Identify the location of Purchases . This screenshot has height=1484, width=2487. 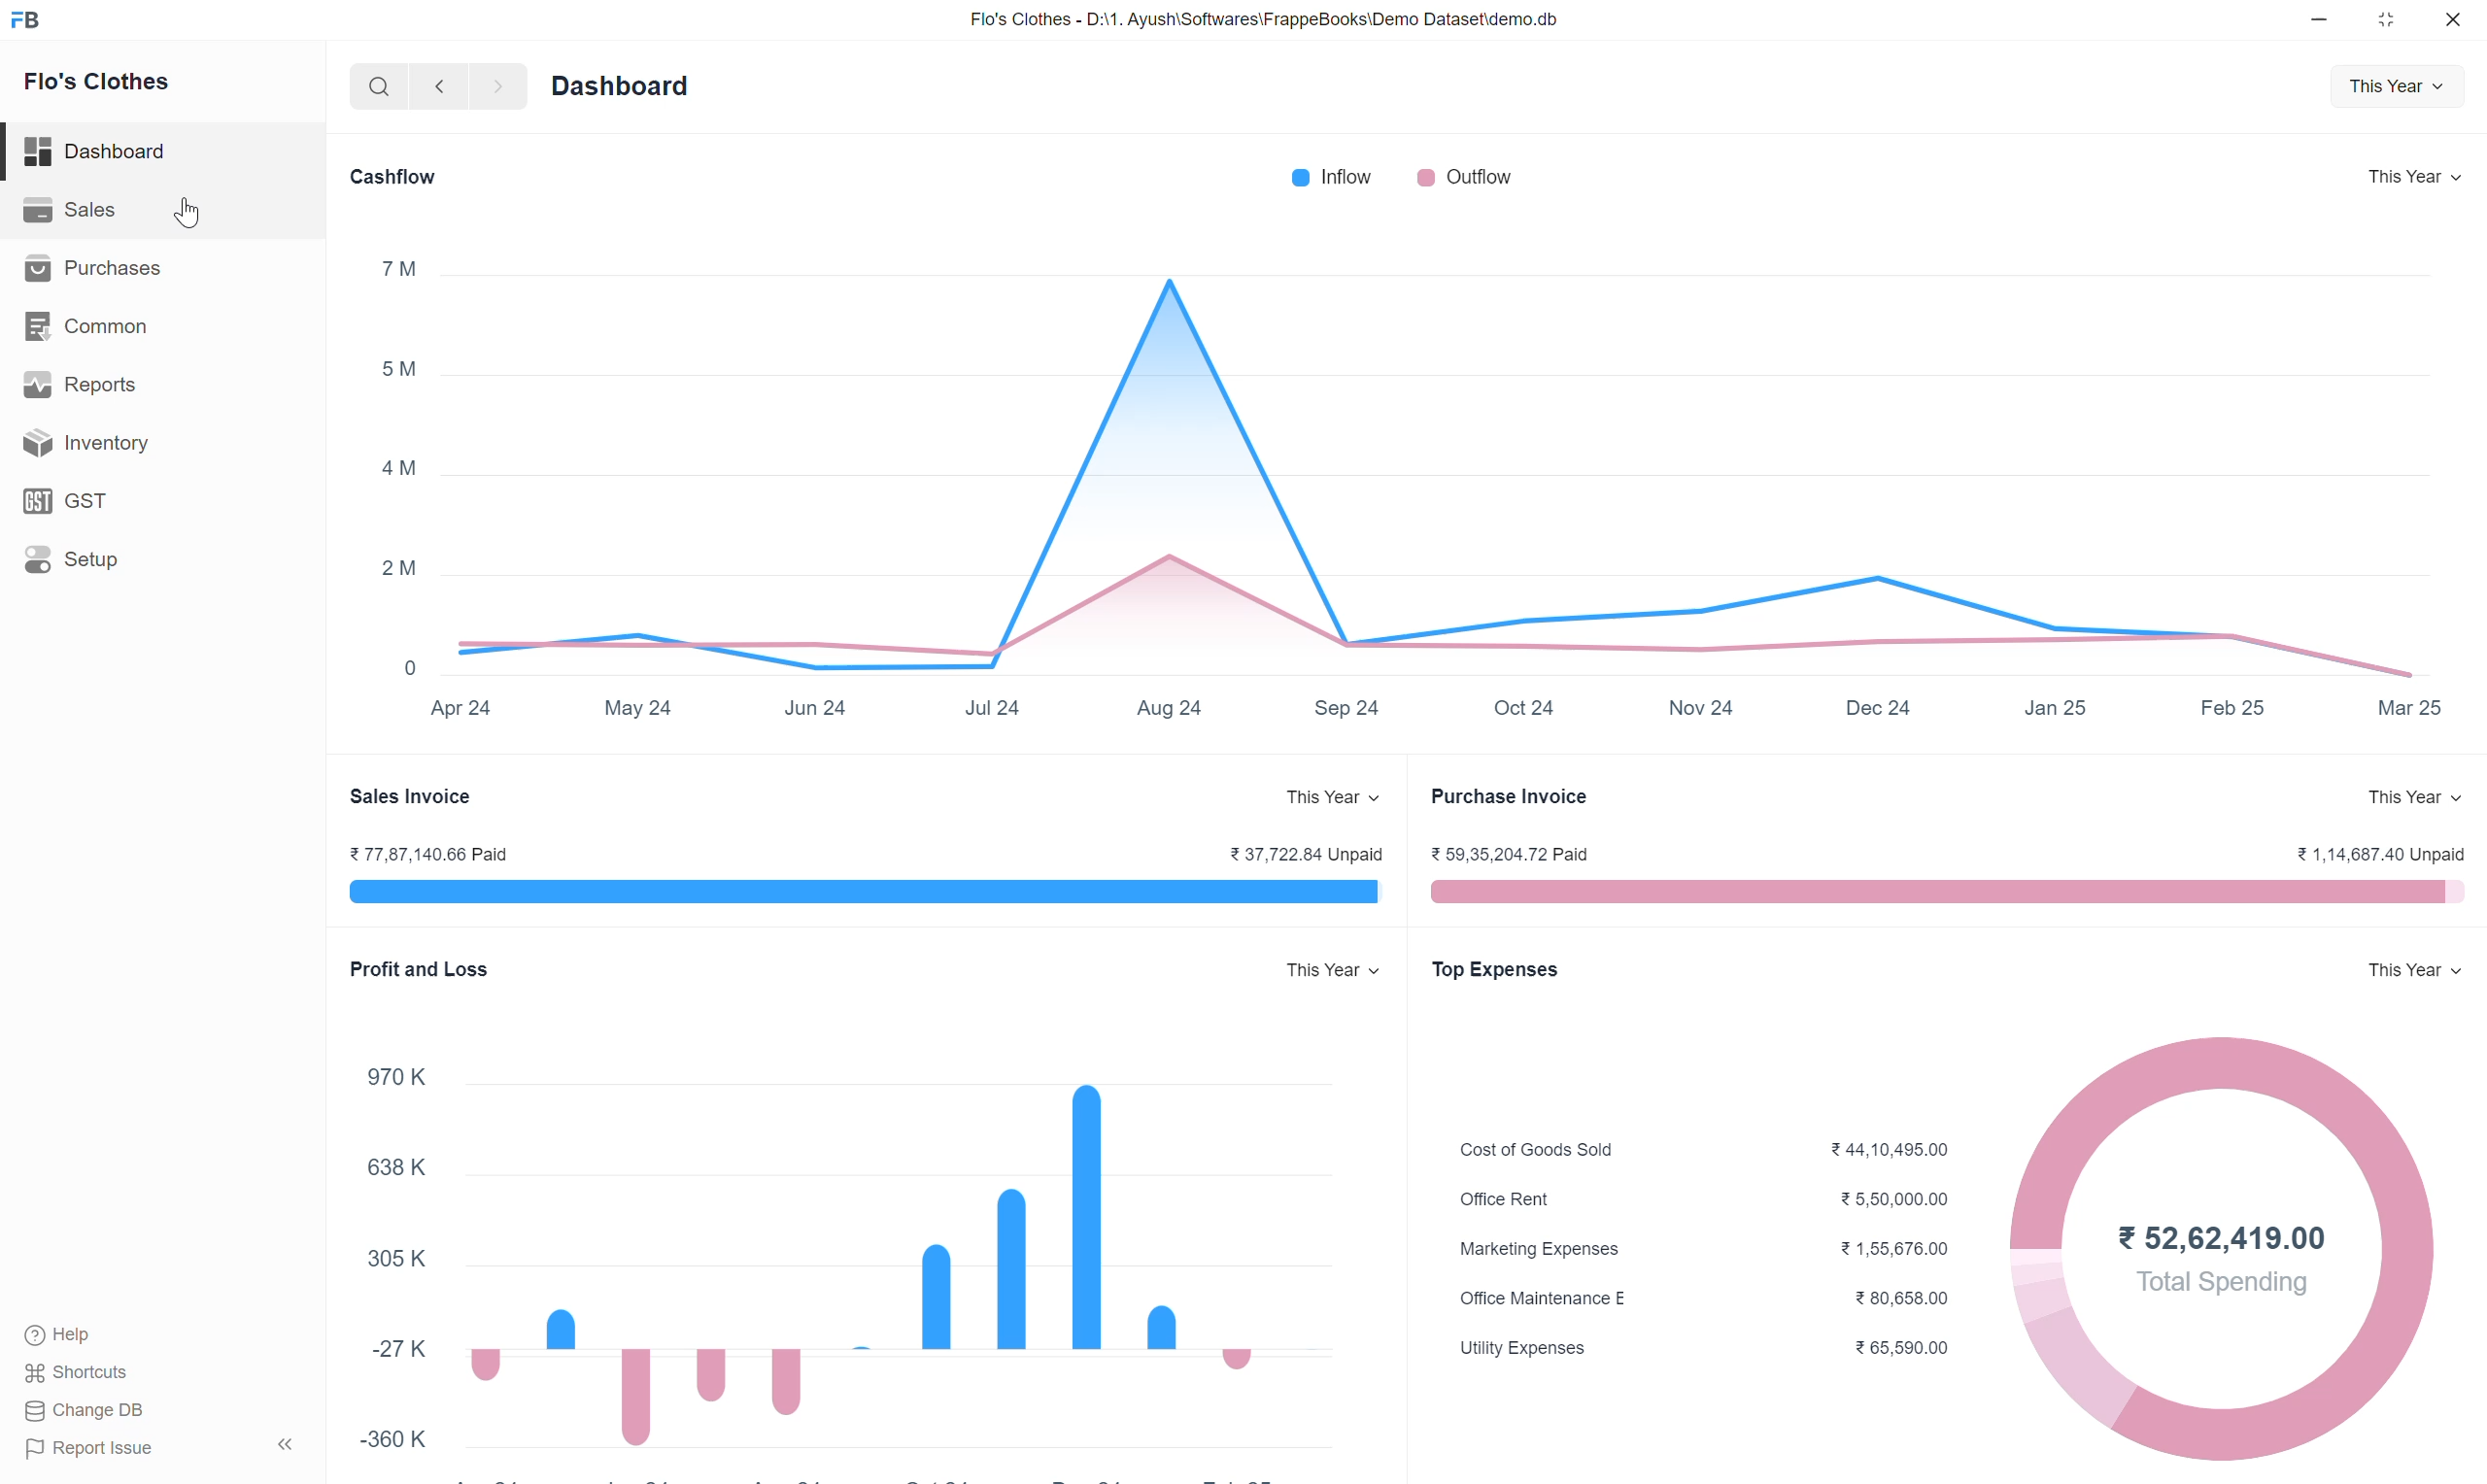
(113, 270).